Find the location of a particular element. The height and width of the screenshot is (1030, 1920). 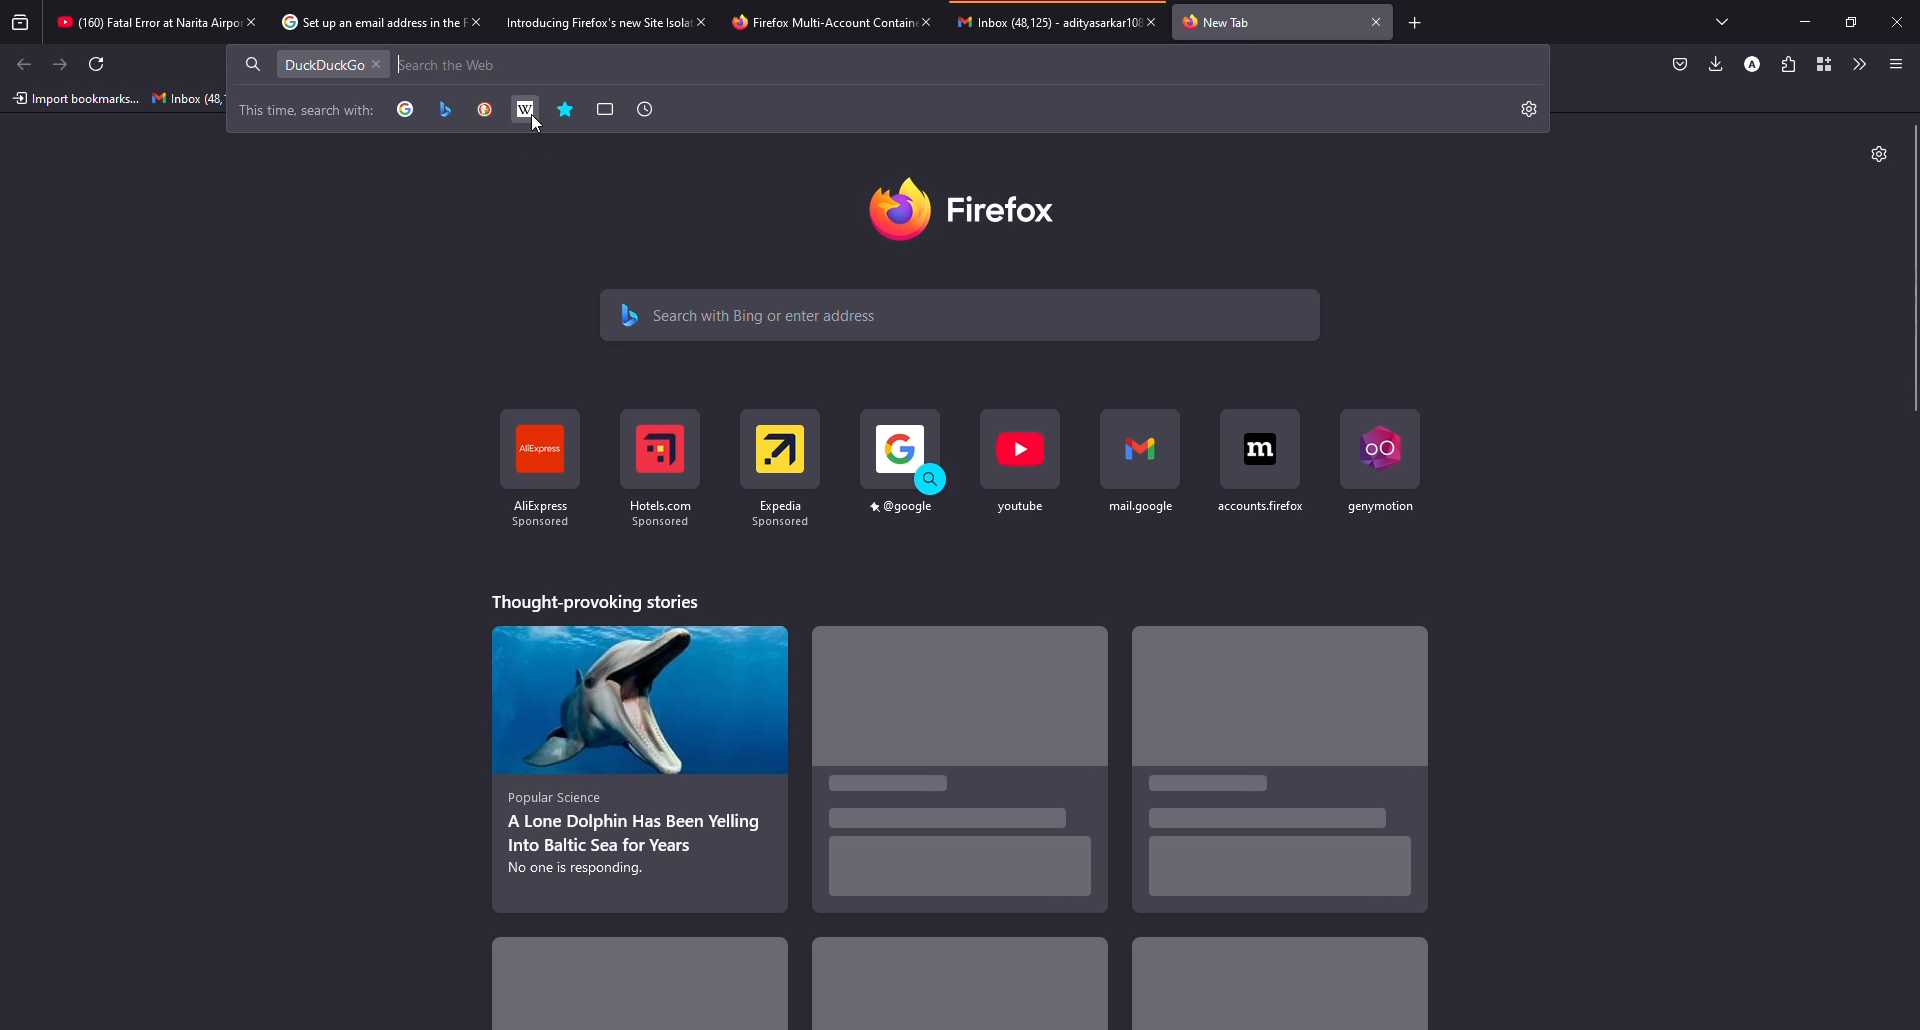

close is located at coordinates (1897, 21).